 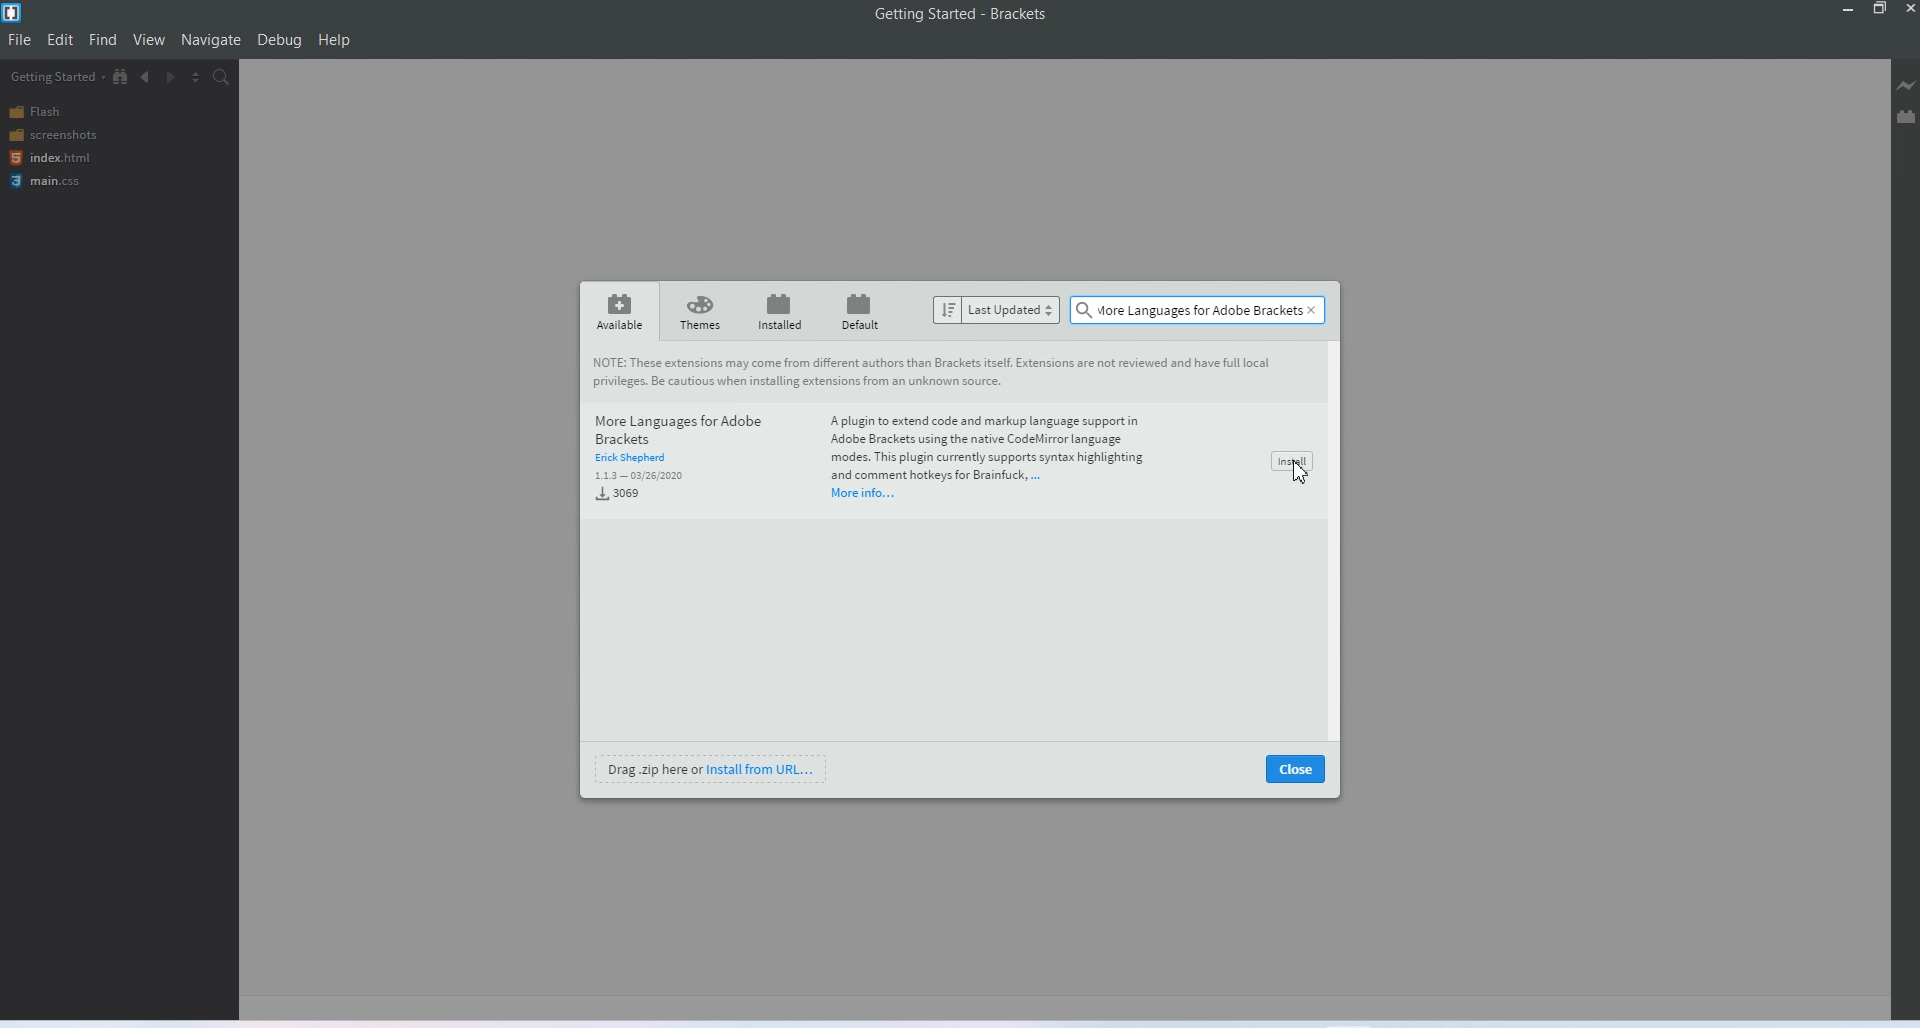 What do you see at coordinates (70, 183) in the screenshot?
I see `Main css` at bounding box center [70, 183].